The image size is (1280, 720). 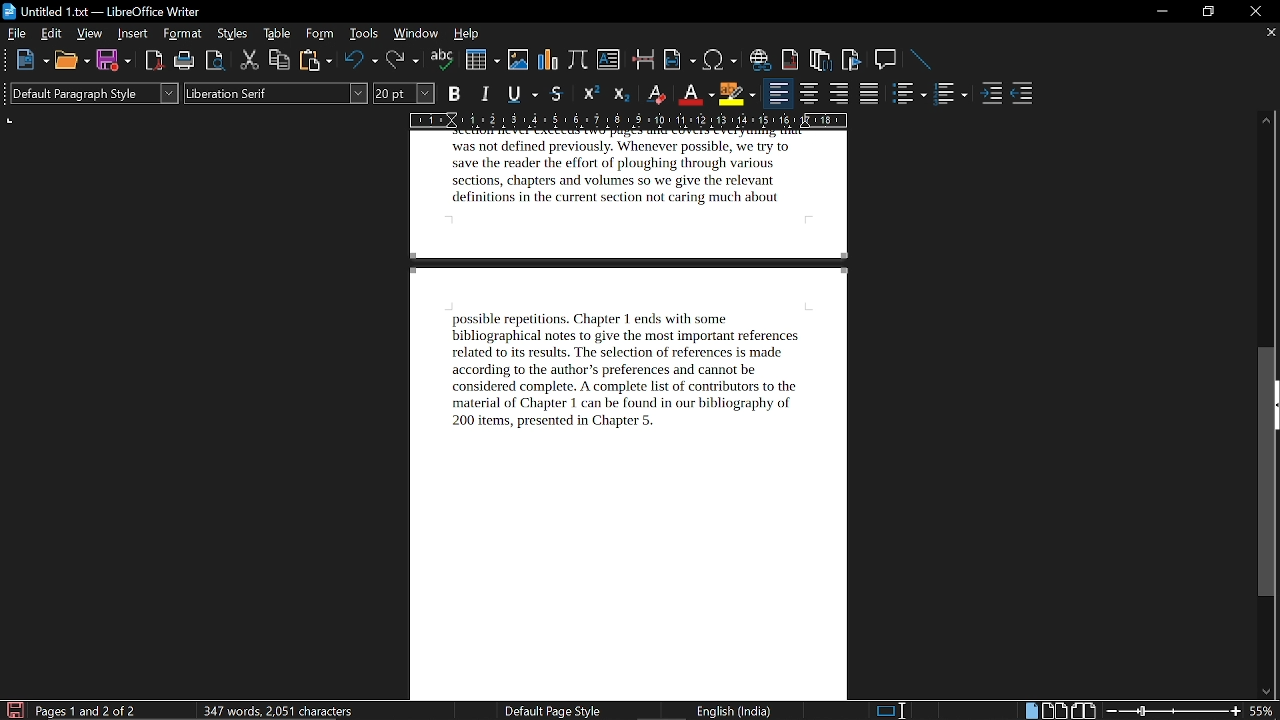 What do you see at coordinates (1265, 712) in the screenshot?
I see `current zoom` at bounding box center [1265, 712].